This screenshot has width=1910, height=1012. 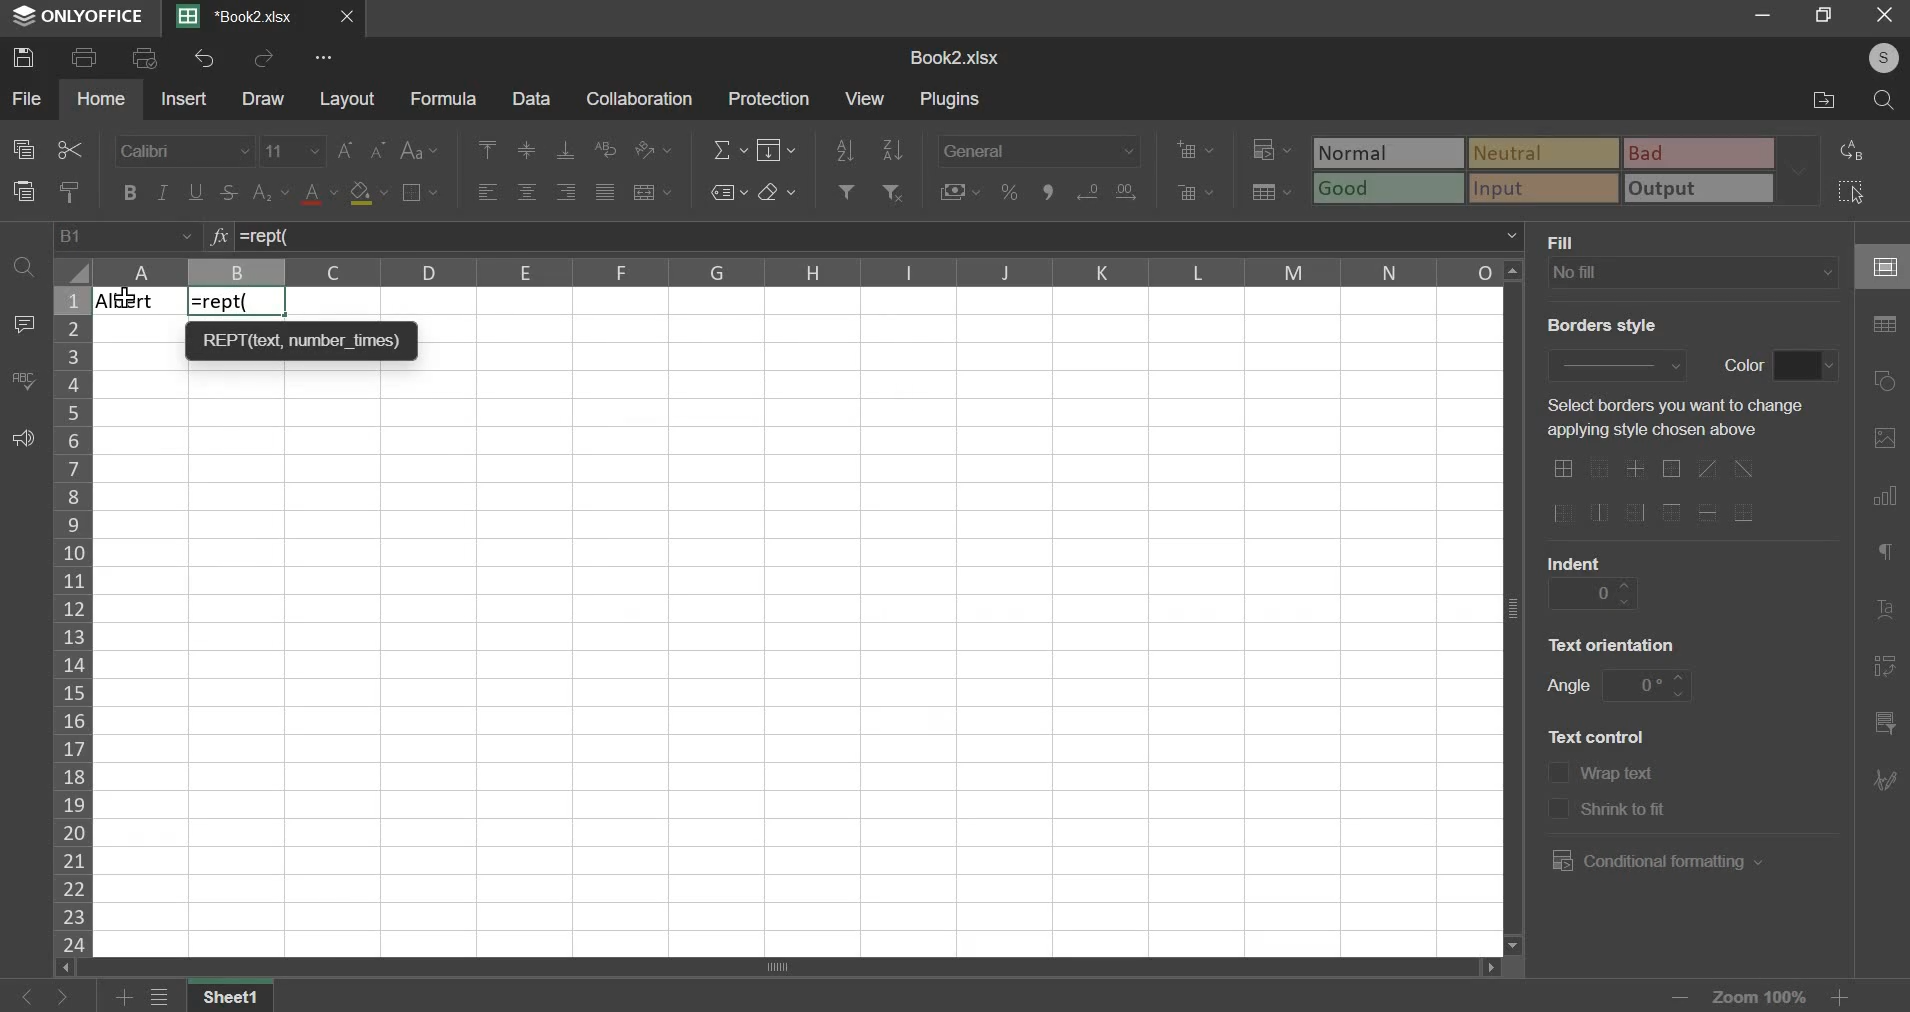 I want to click on spreadsheet, so click(x=953, y=56).